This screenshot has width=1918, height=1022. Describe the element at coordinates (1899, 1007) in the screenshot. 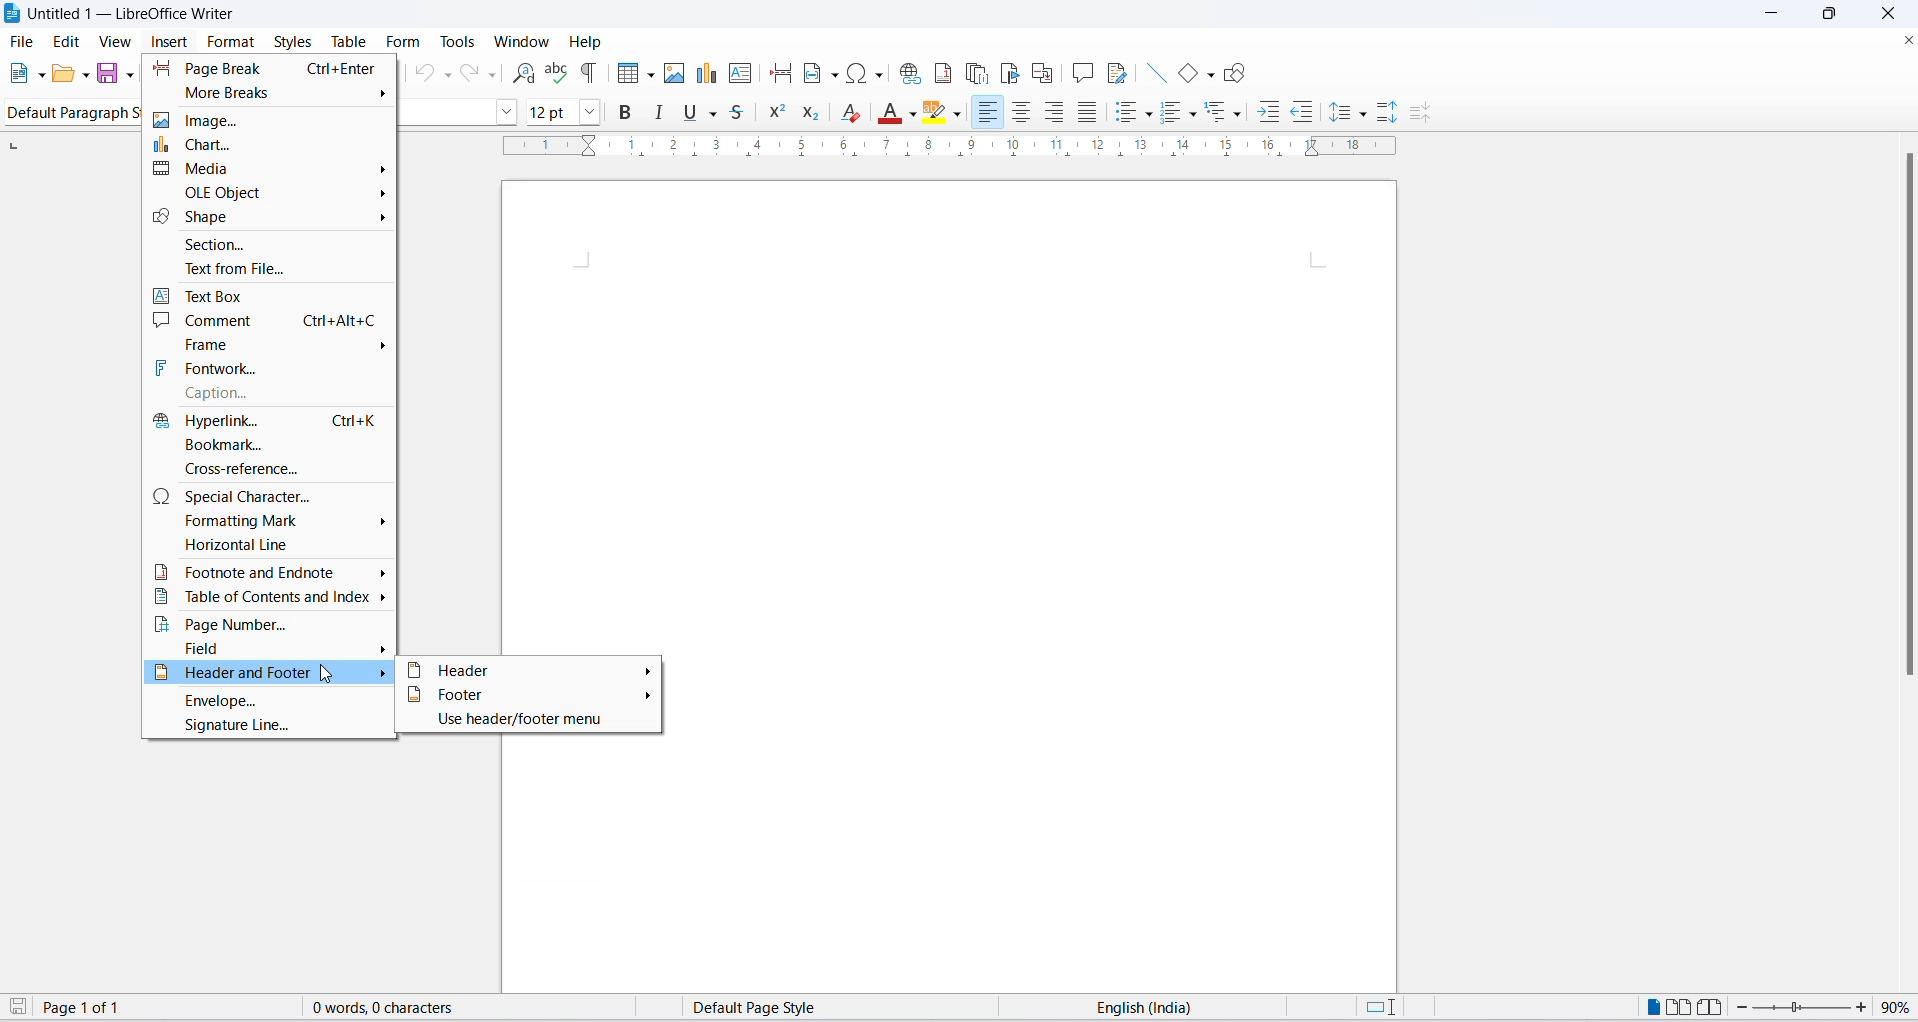

I see `zoom percentage` at that location.